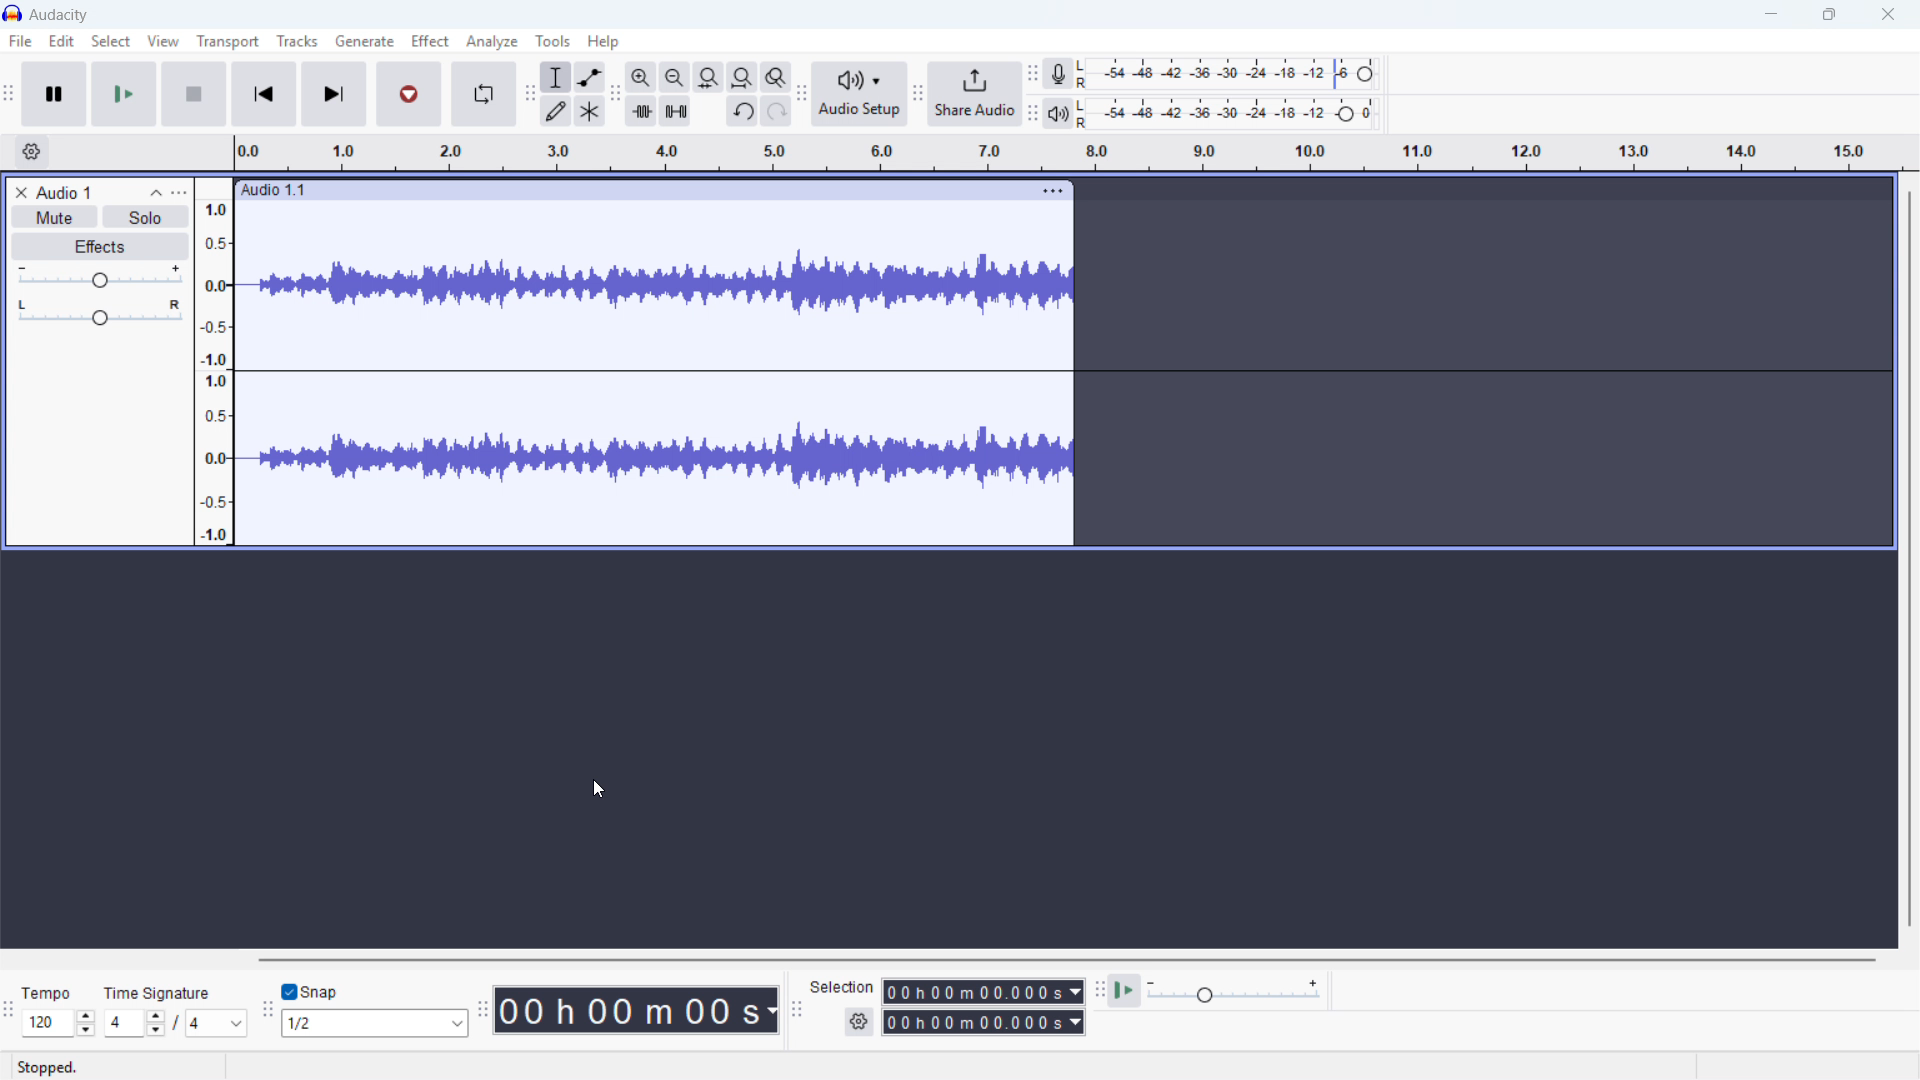 Image resolution: width=1920 pixels, height=1080 pixels. I want to click on minimise , so click(1769, 14).